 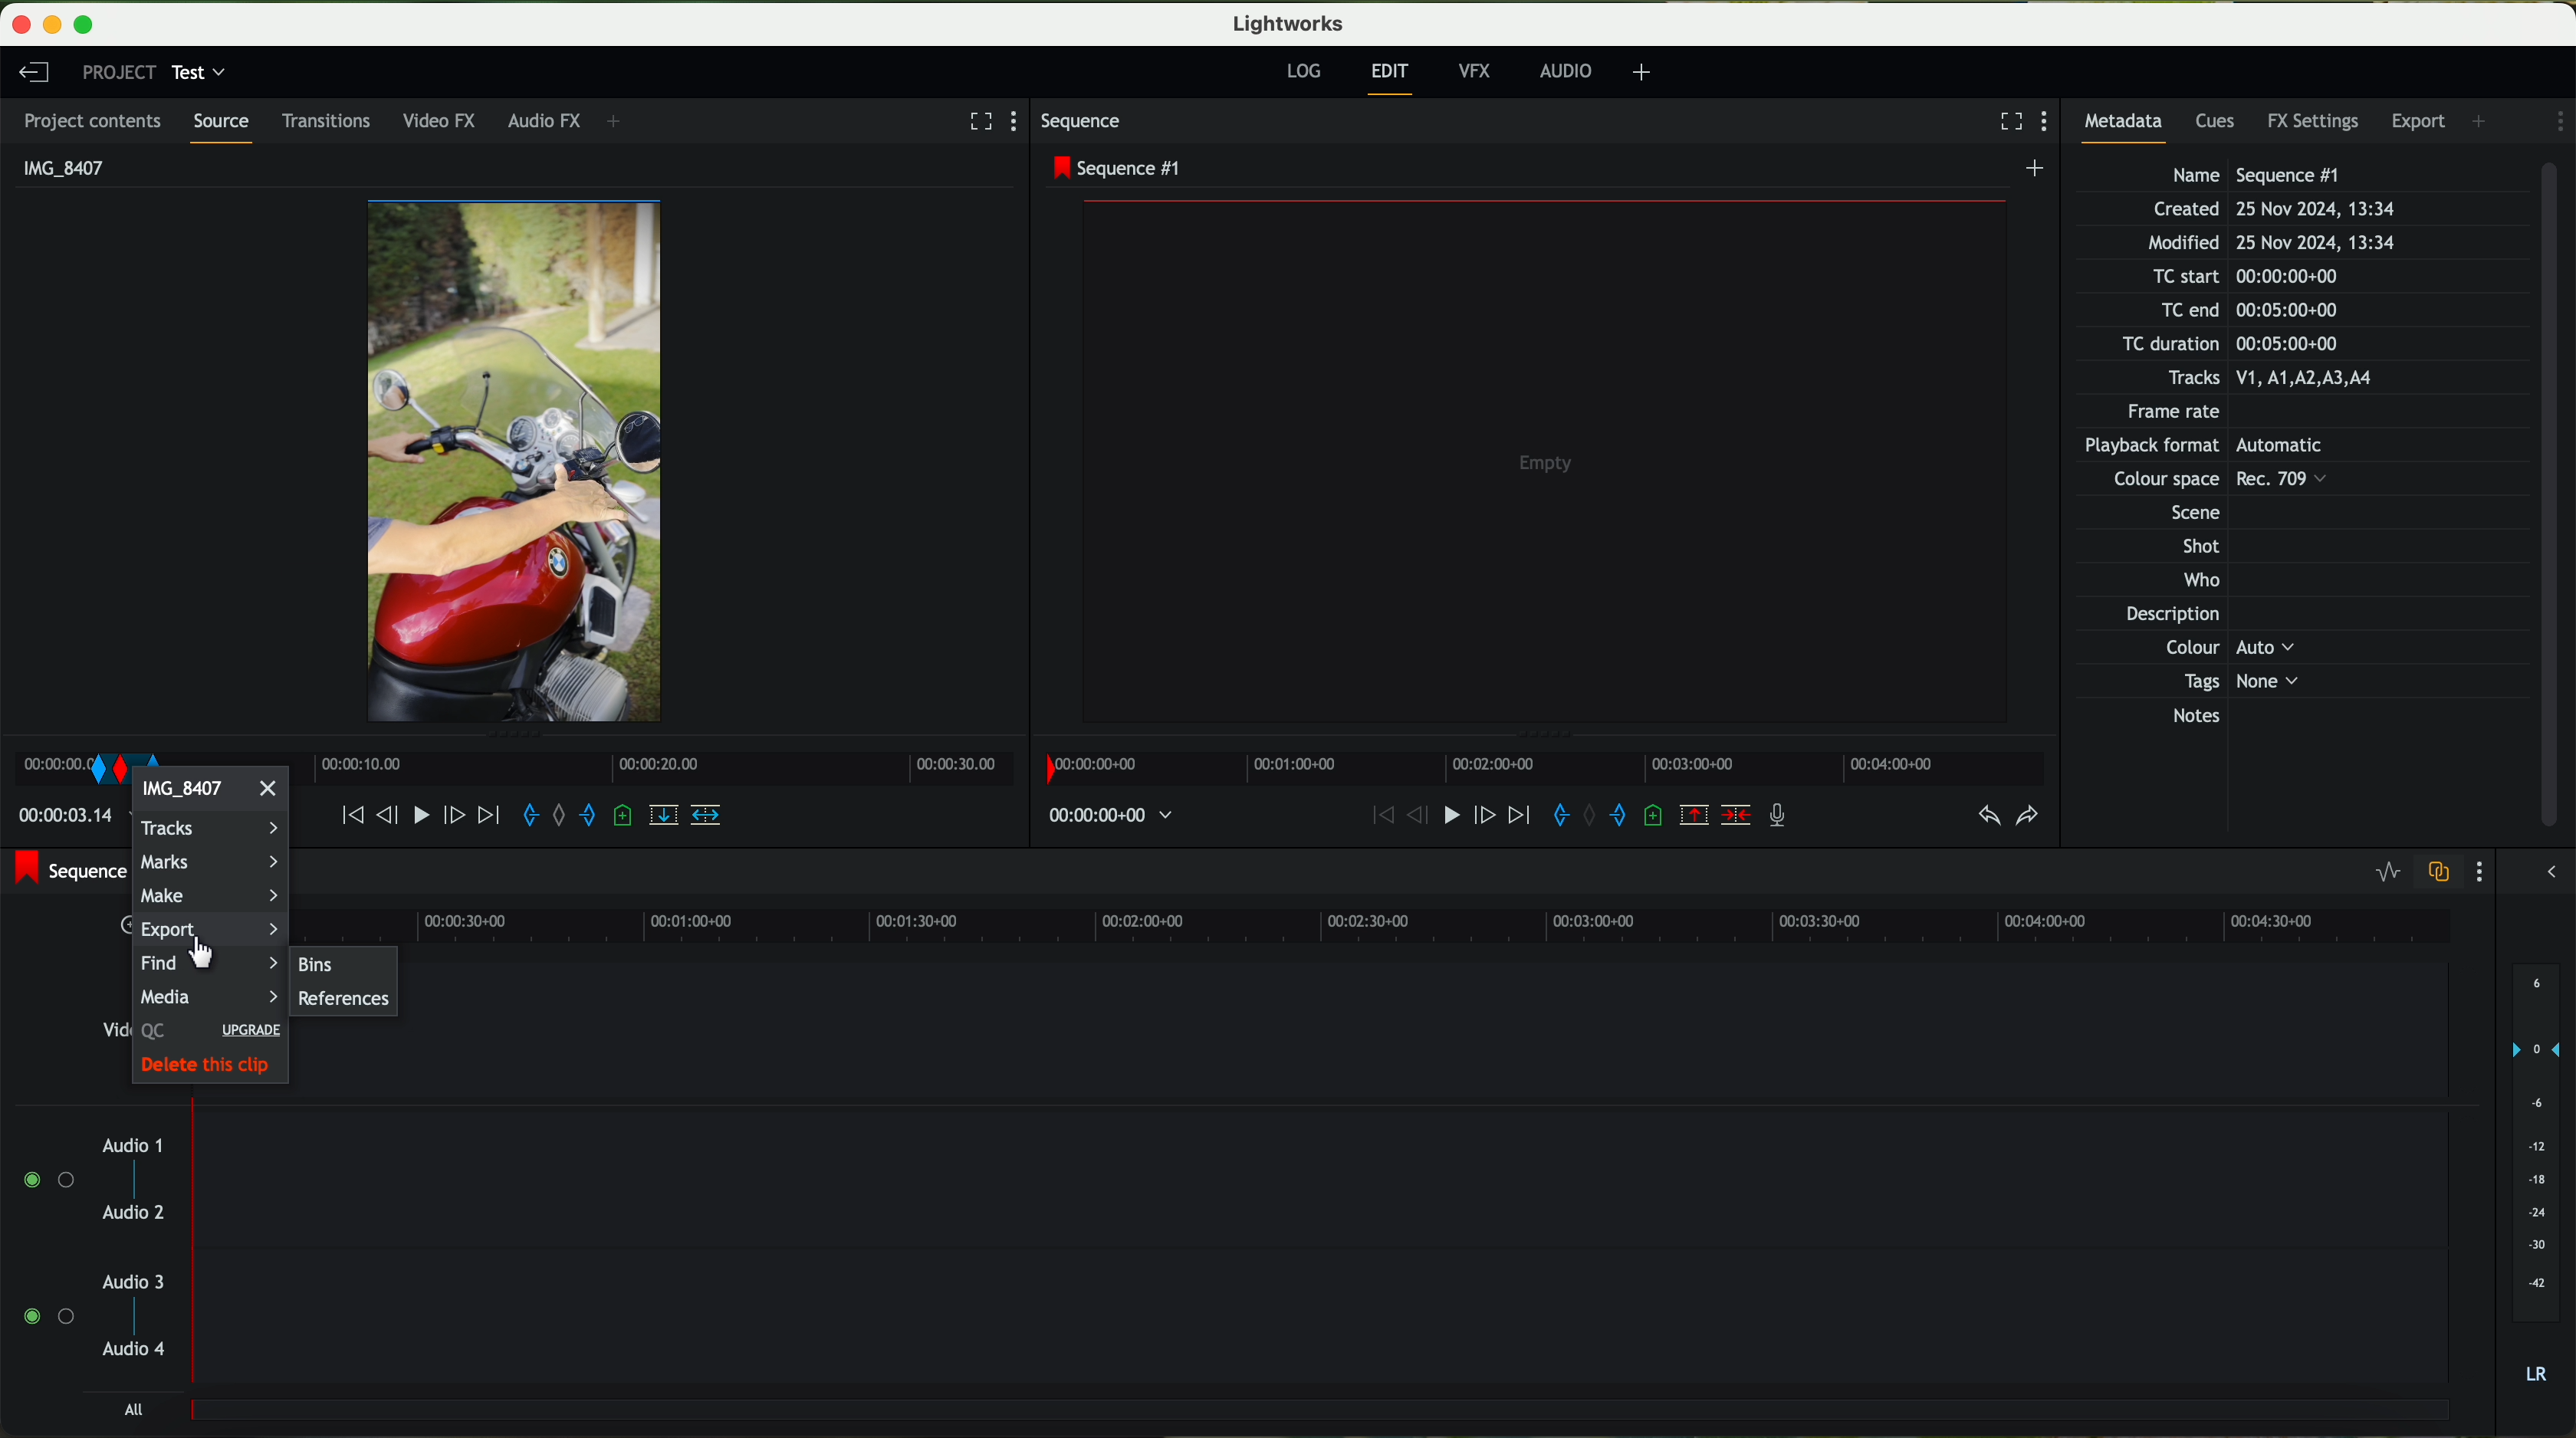 What do you see at coordinates (1306, 73) in the screenshot?
I see `log` at bounding box center [1306, 73].